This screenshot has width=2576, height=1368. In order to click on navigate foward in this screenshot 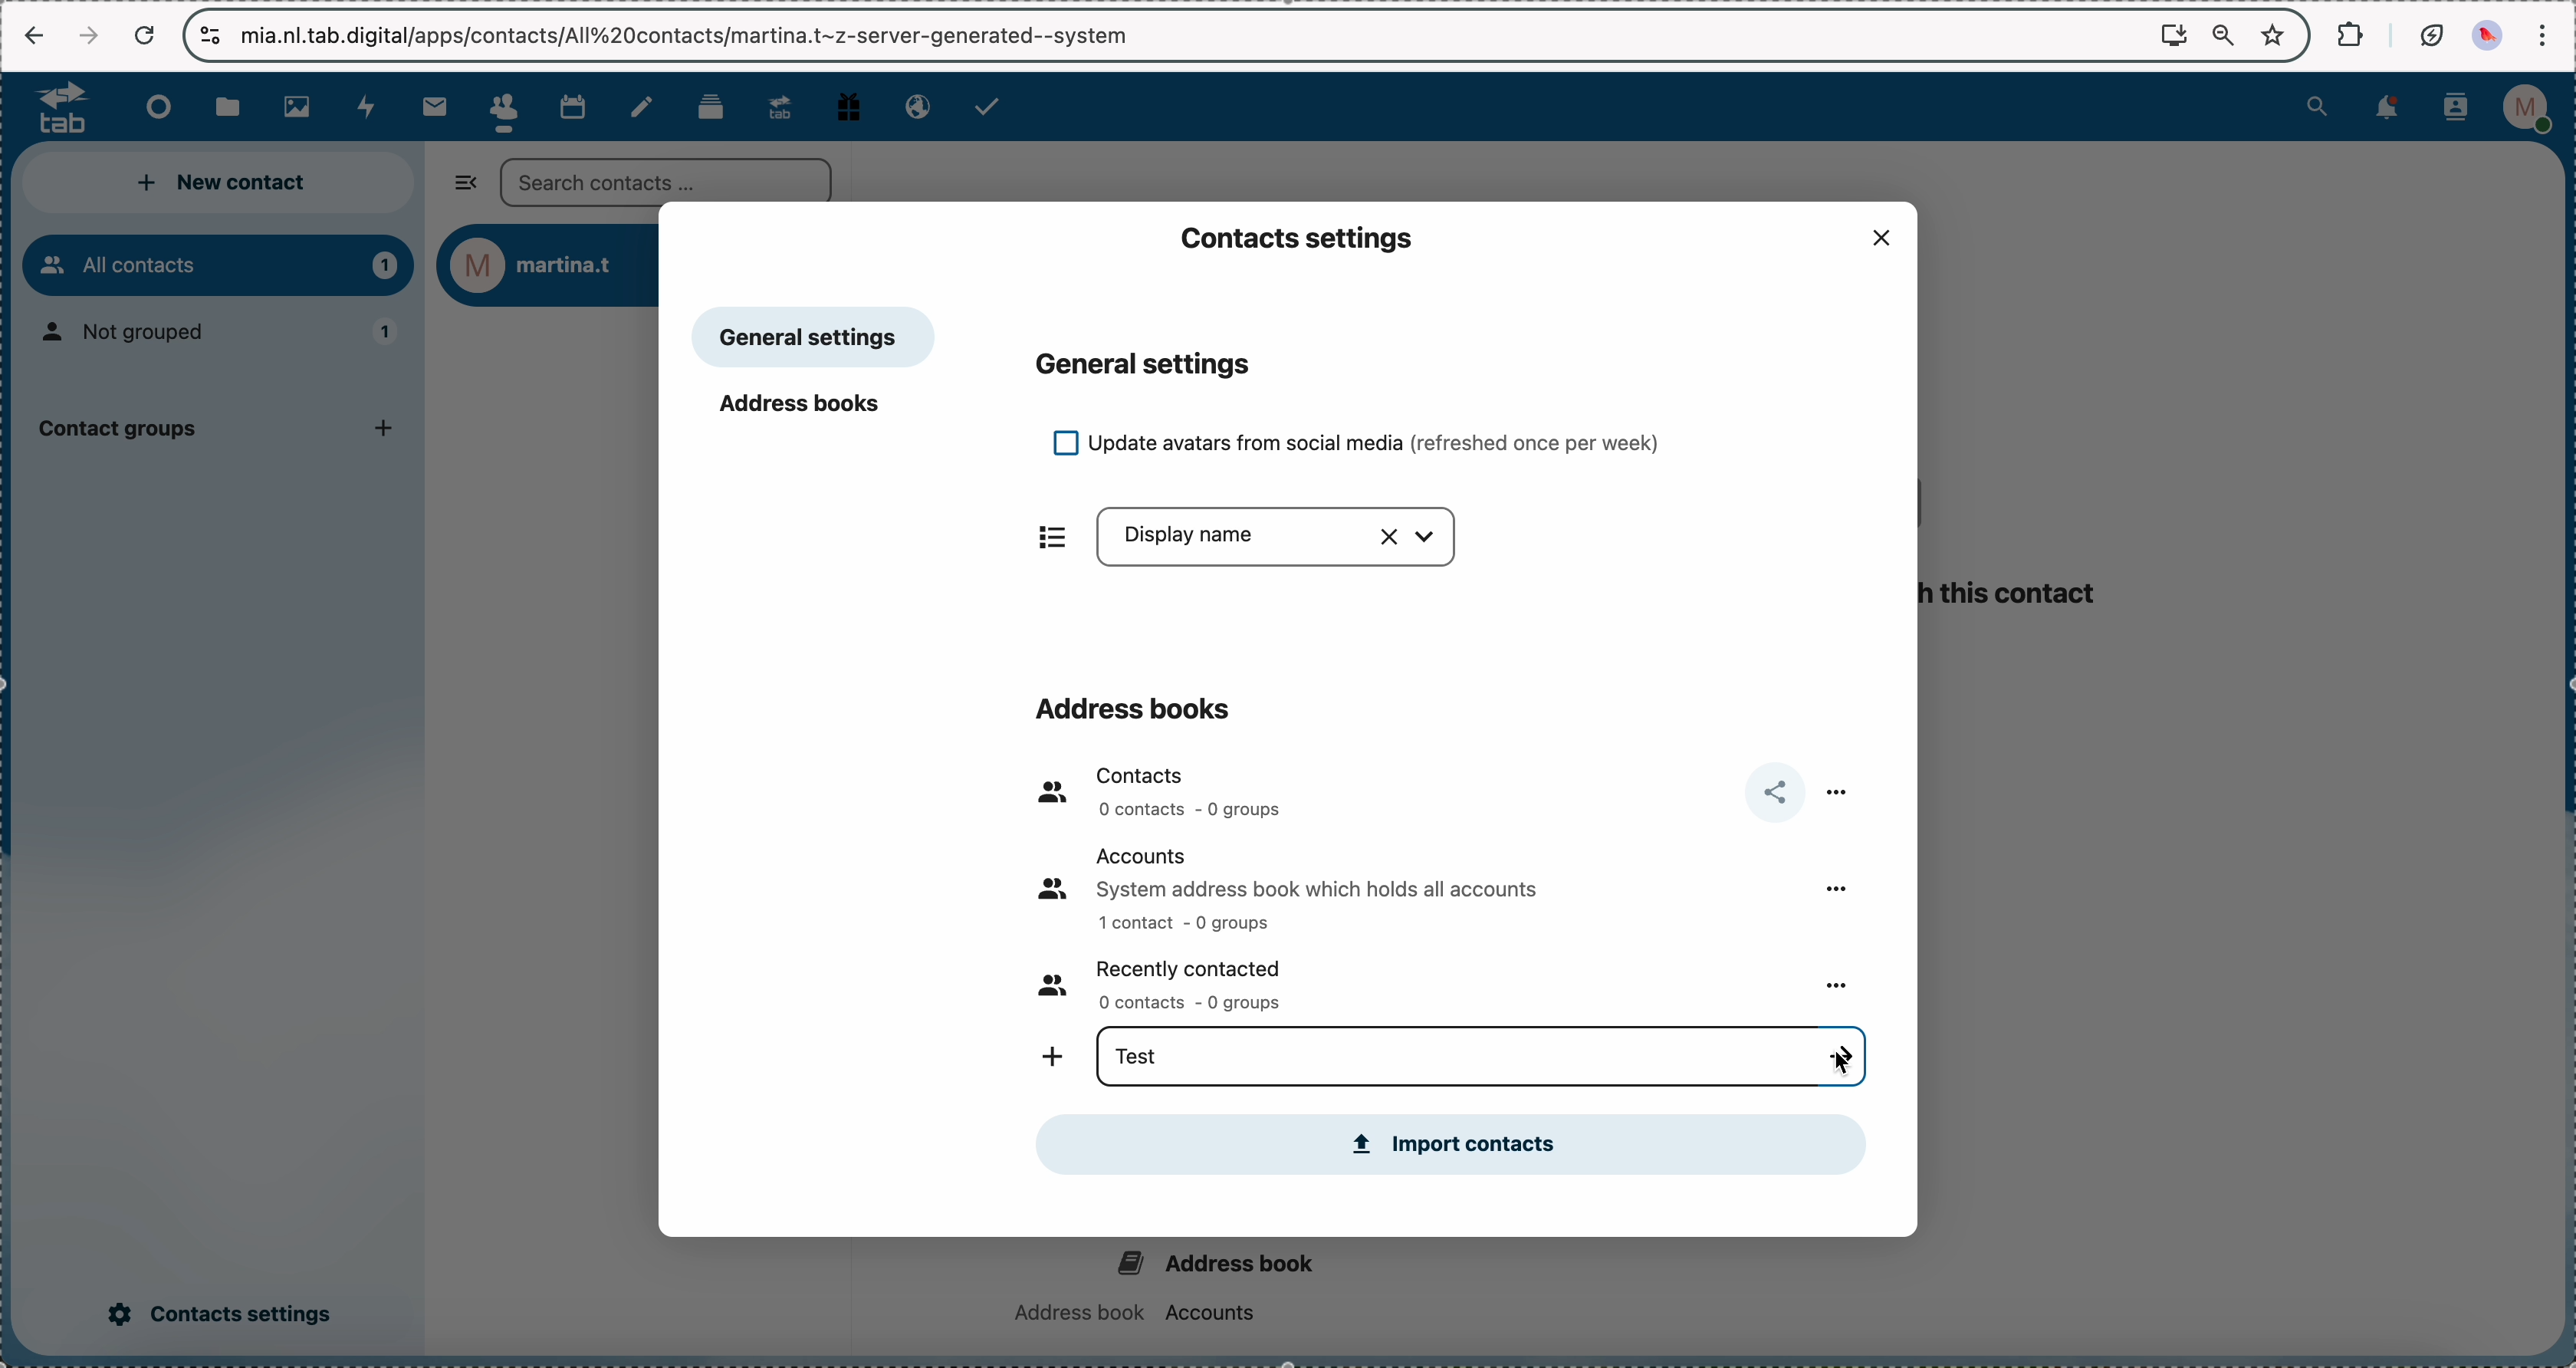, I will do `click(84, 34)`.